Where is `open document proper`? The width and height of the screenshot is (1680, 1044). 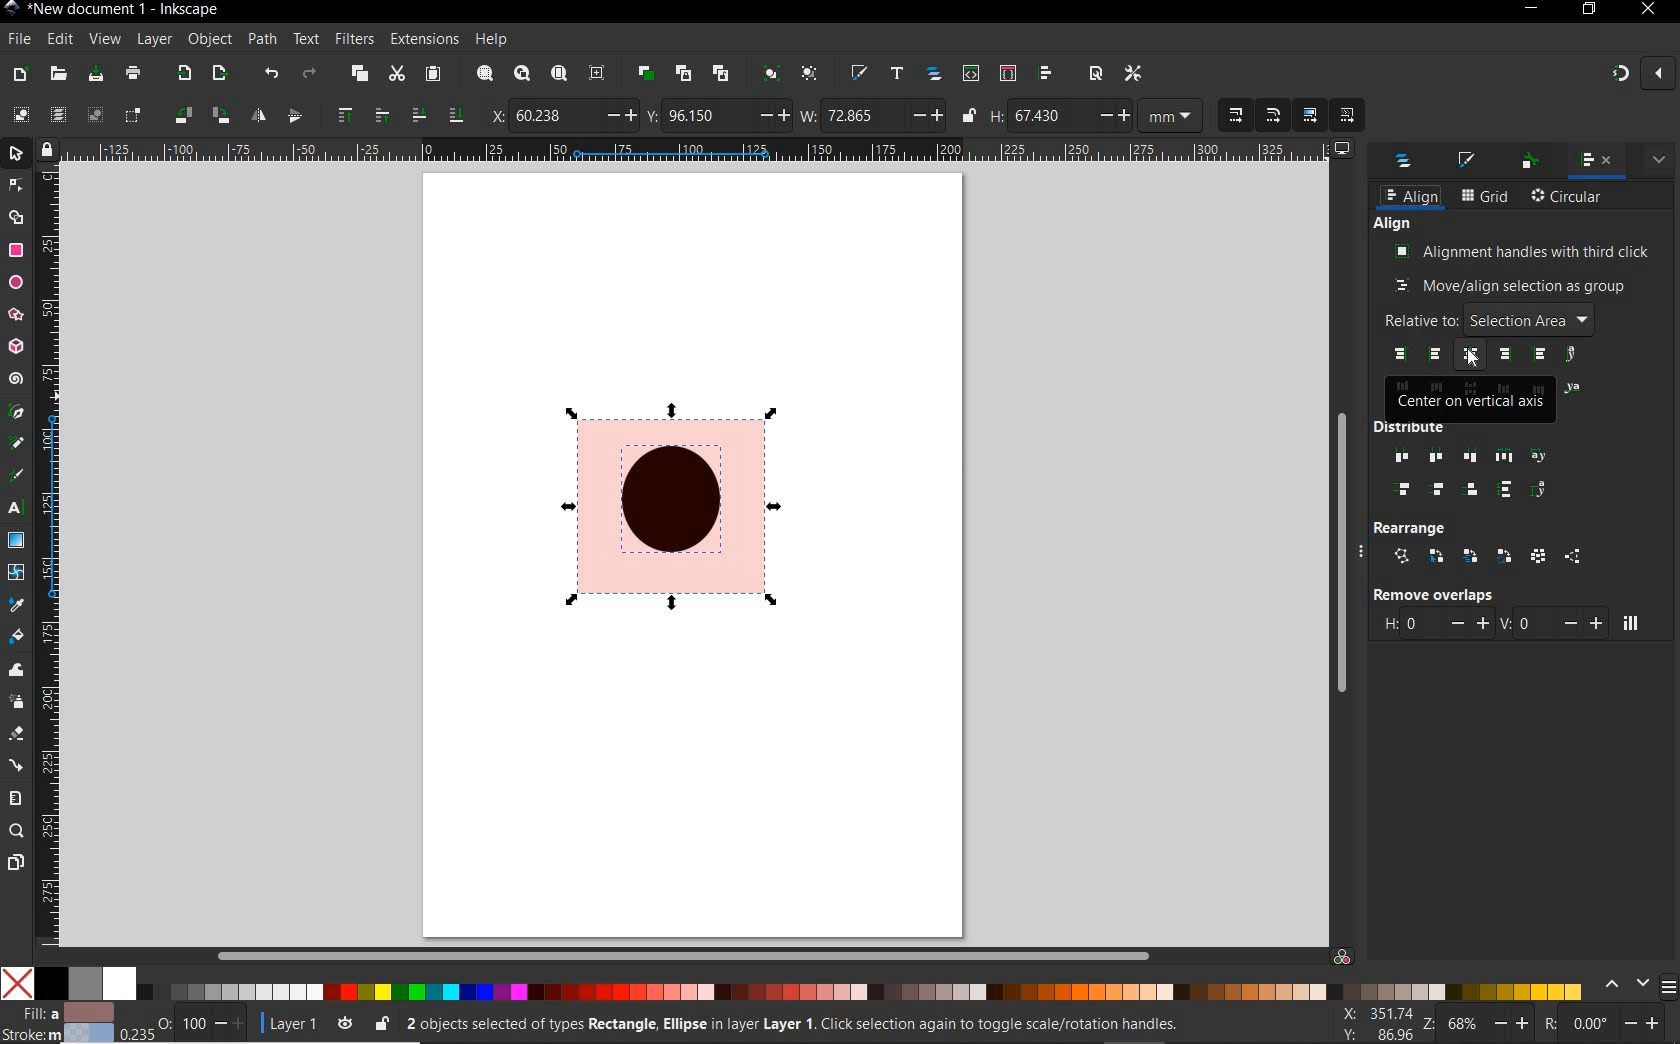 open document proper is located at coordinates (1098, 74).